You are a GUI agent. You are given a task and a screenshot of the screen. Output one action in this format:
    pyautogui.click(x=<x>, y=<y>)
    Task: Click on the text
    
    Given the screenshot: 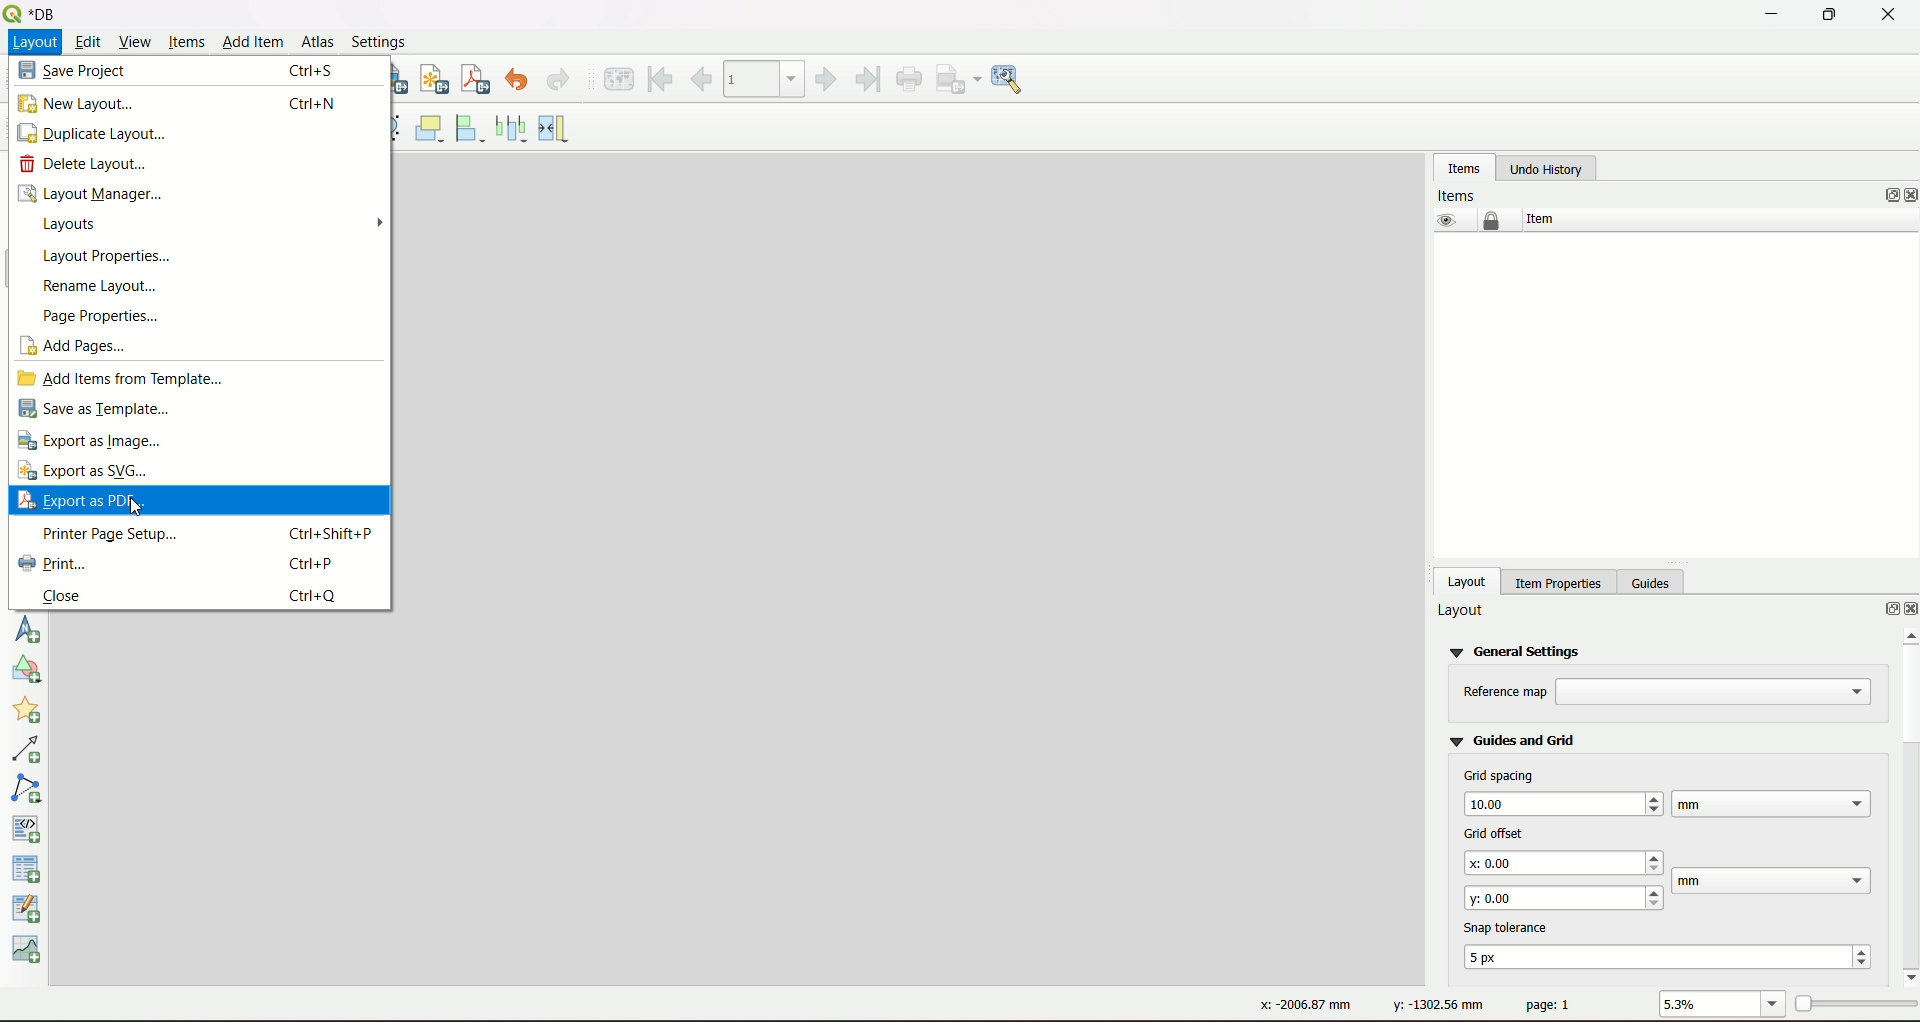 What is the action you would take?
    pyautogui.click(x=1511, y=926)
    